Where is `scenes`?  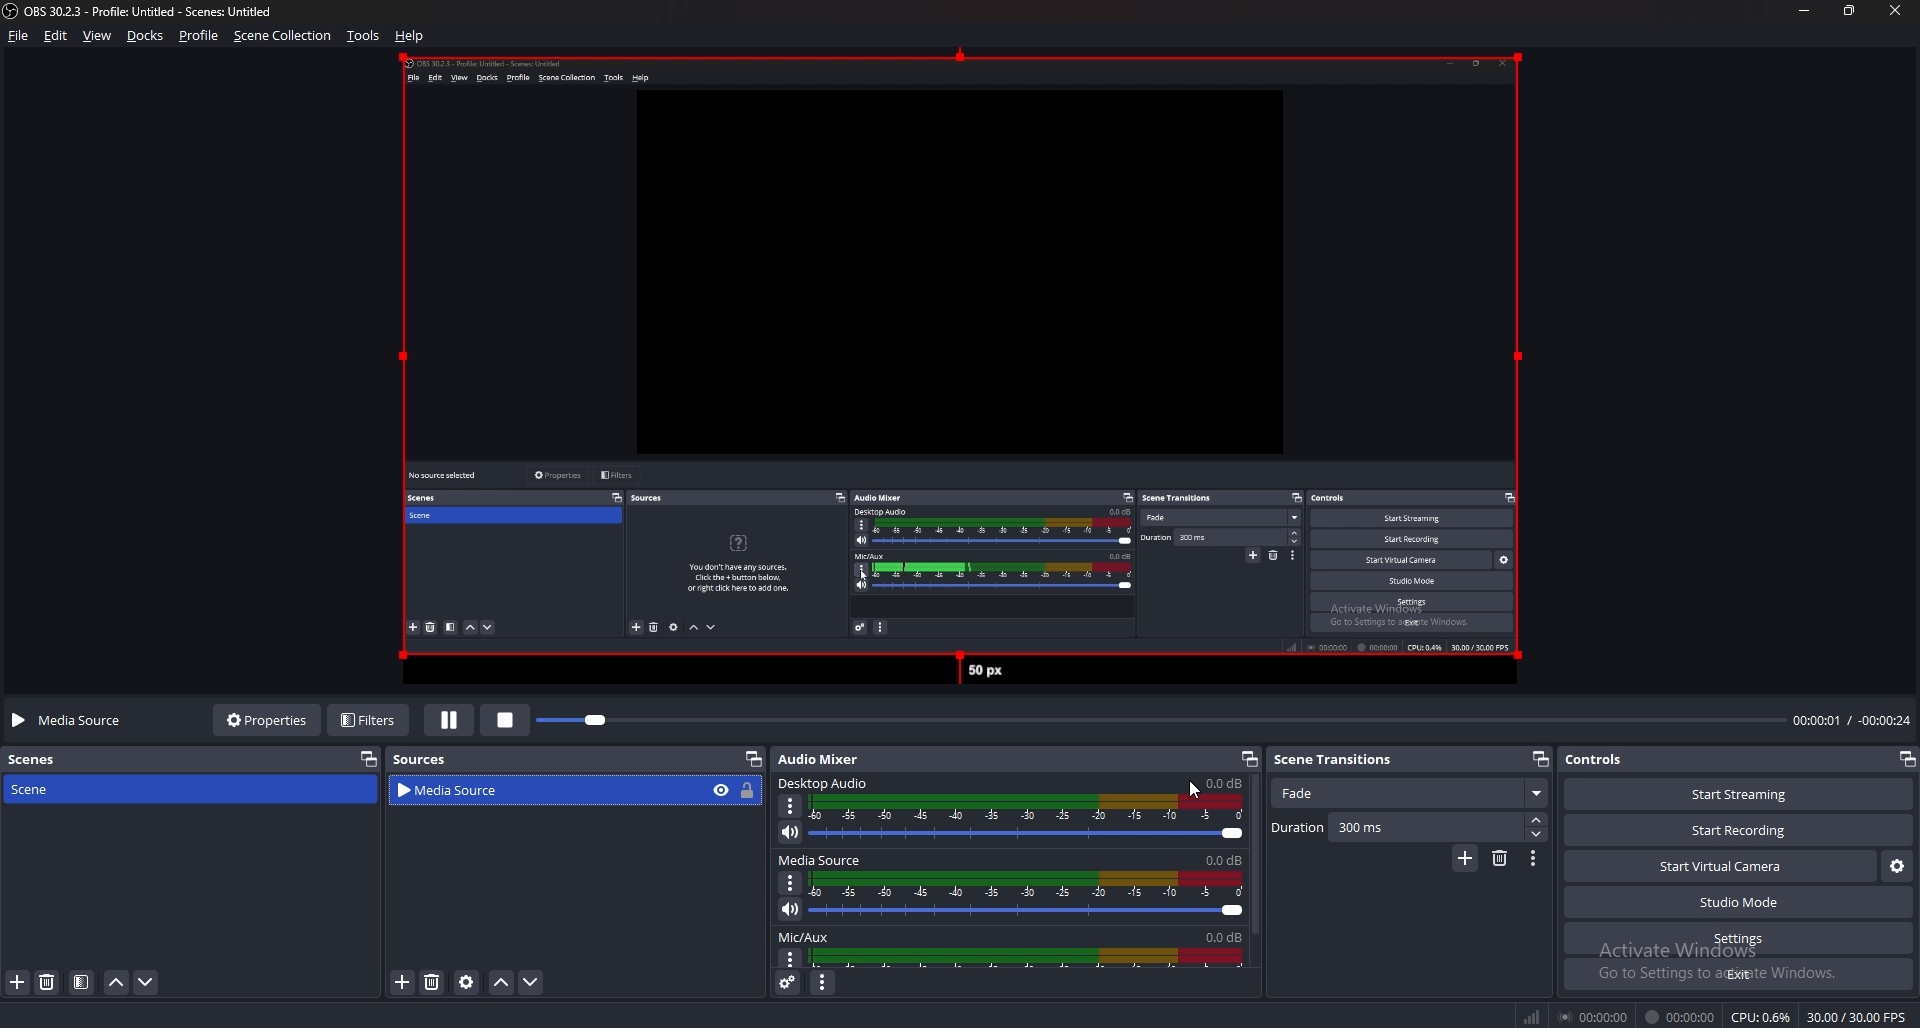
scenes is located at coordinates (42, 758).